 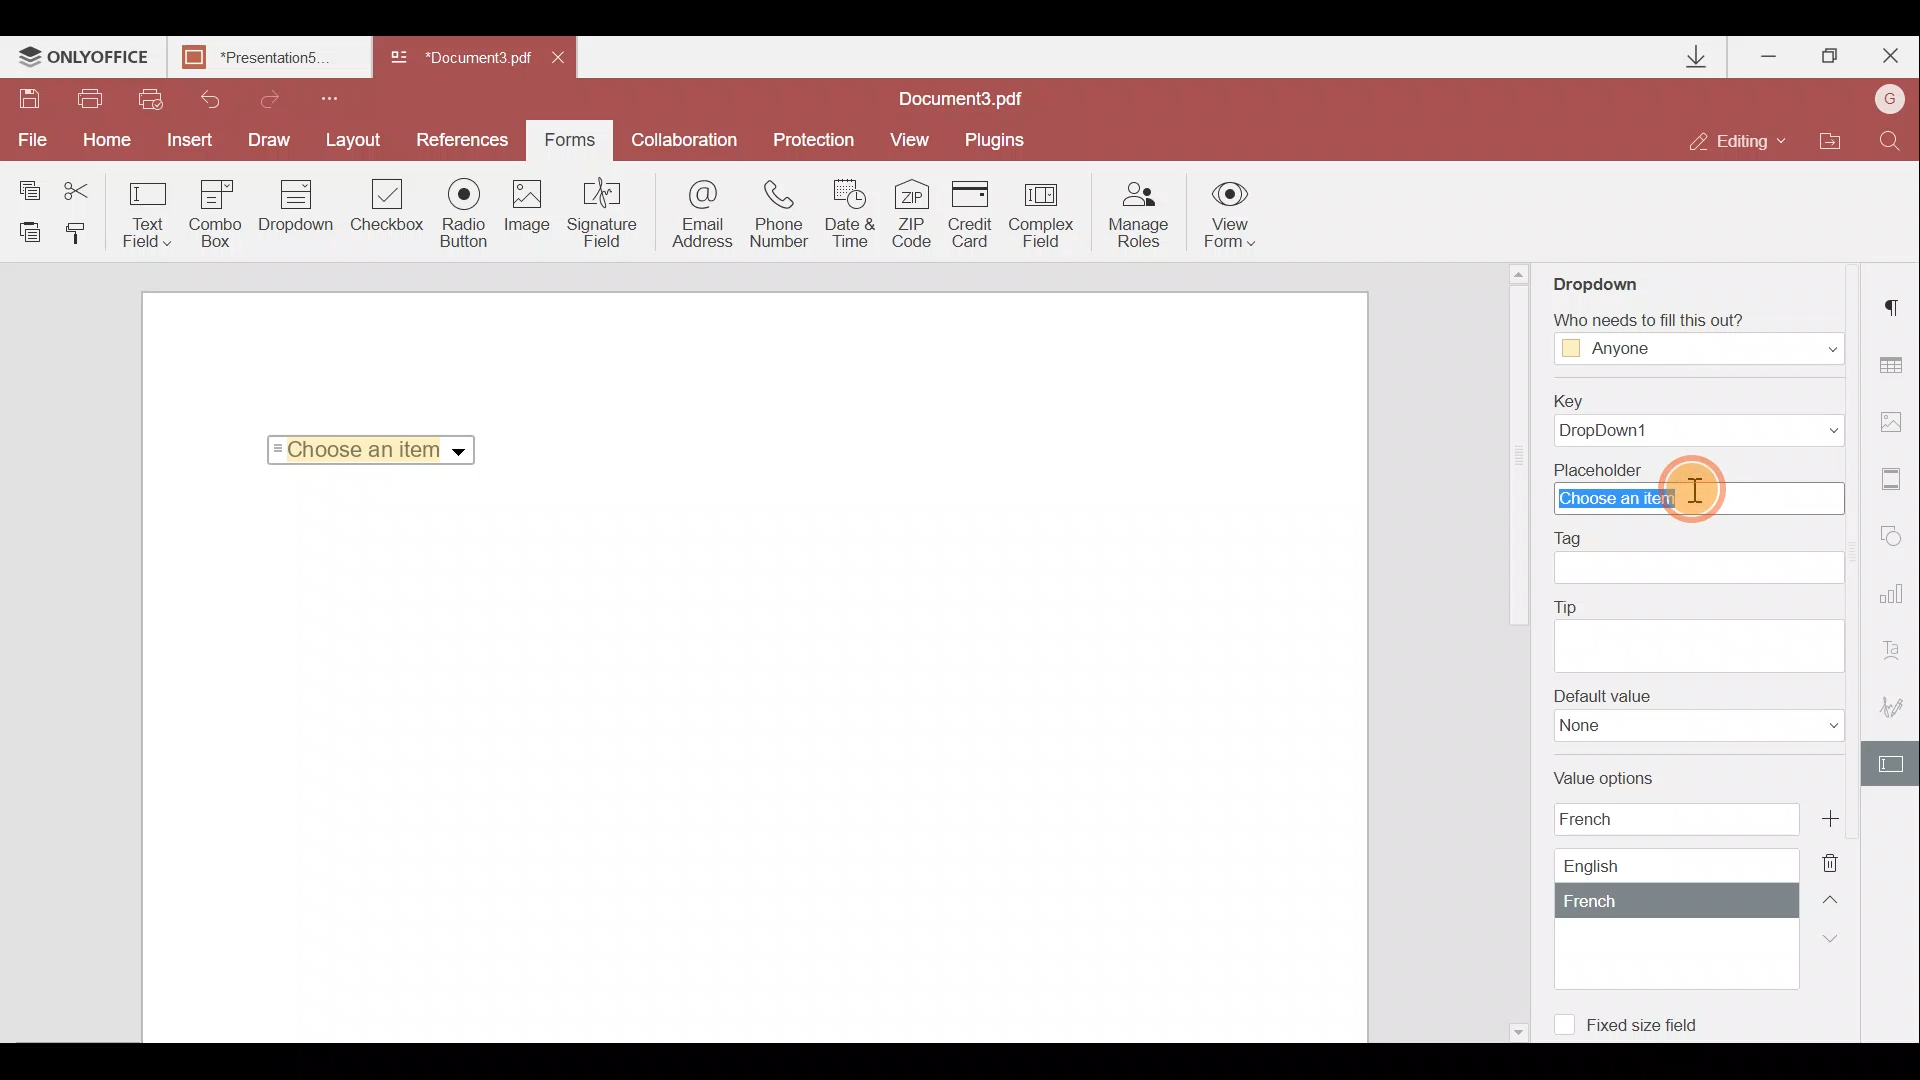 I want to click on Collaboration, so click(x=683, y=140).